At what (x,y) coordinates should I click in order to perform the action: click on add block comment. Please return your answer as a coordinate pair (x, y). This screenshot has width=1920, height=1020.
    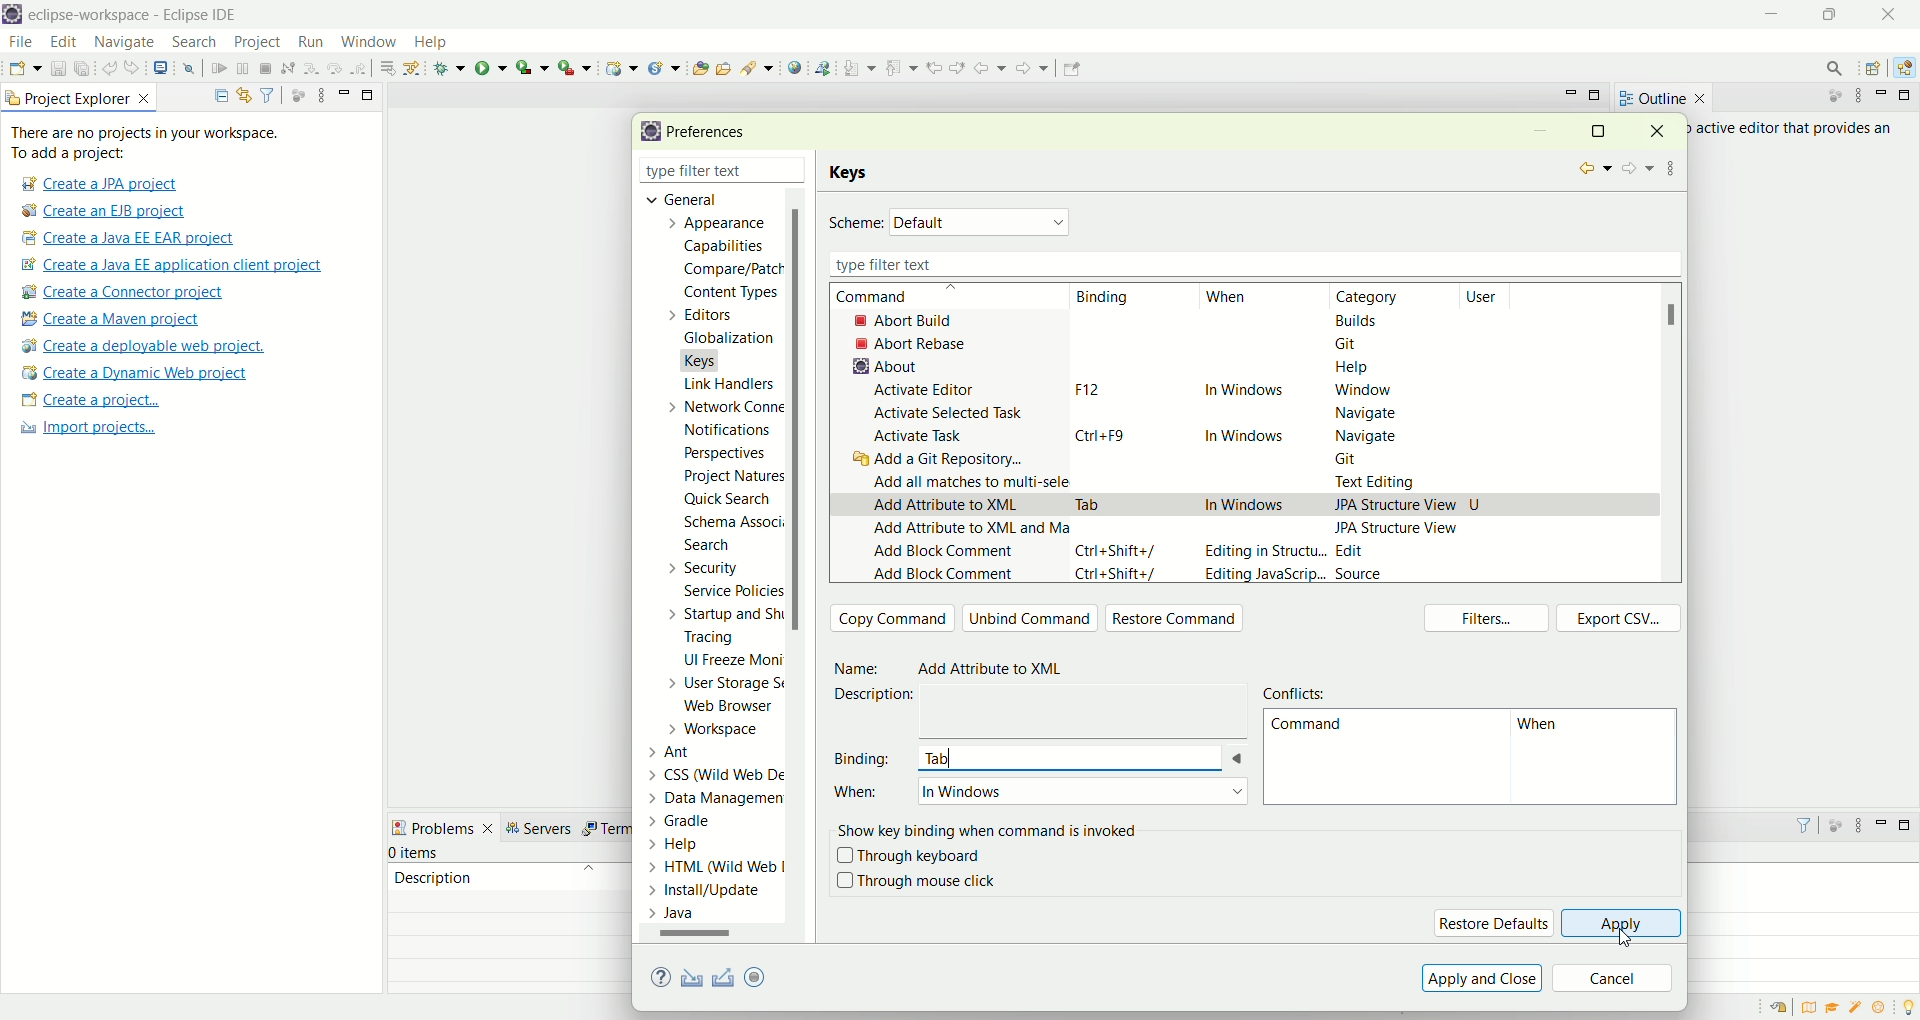
    Looking at the image, I should click on (943, 554).